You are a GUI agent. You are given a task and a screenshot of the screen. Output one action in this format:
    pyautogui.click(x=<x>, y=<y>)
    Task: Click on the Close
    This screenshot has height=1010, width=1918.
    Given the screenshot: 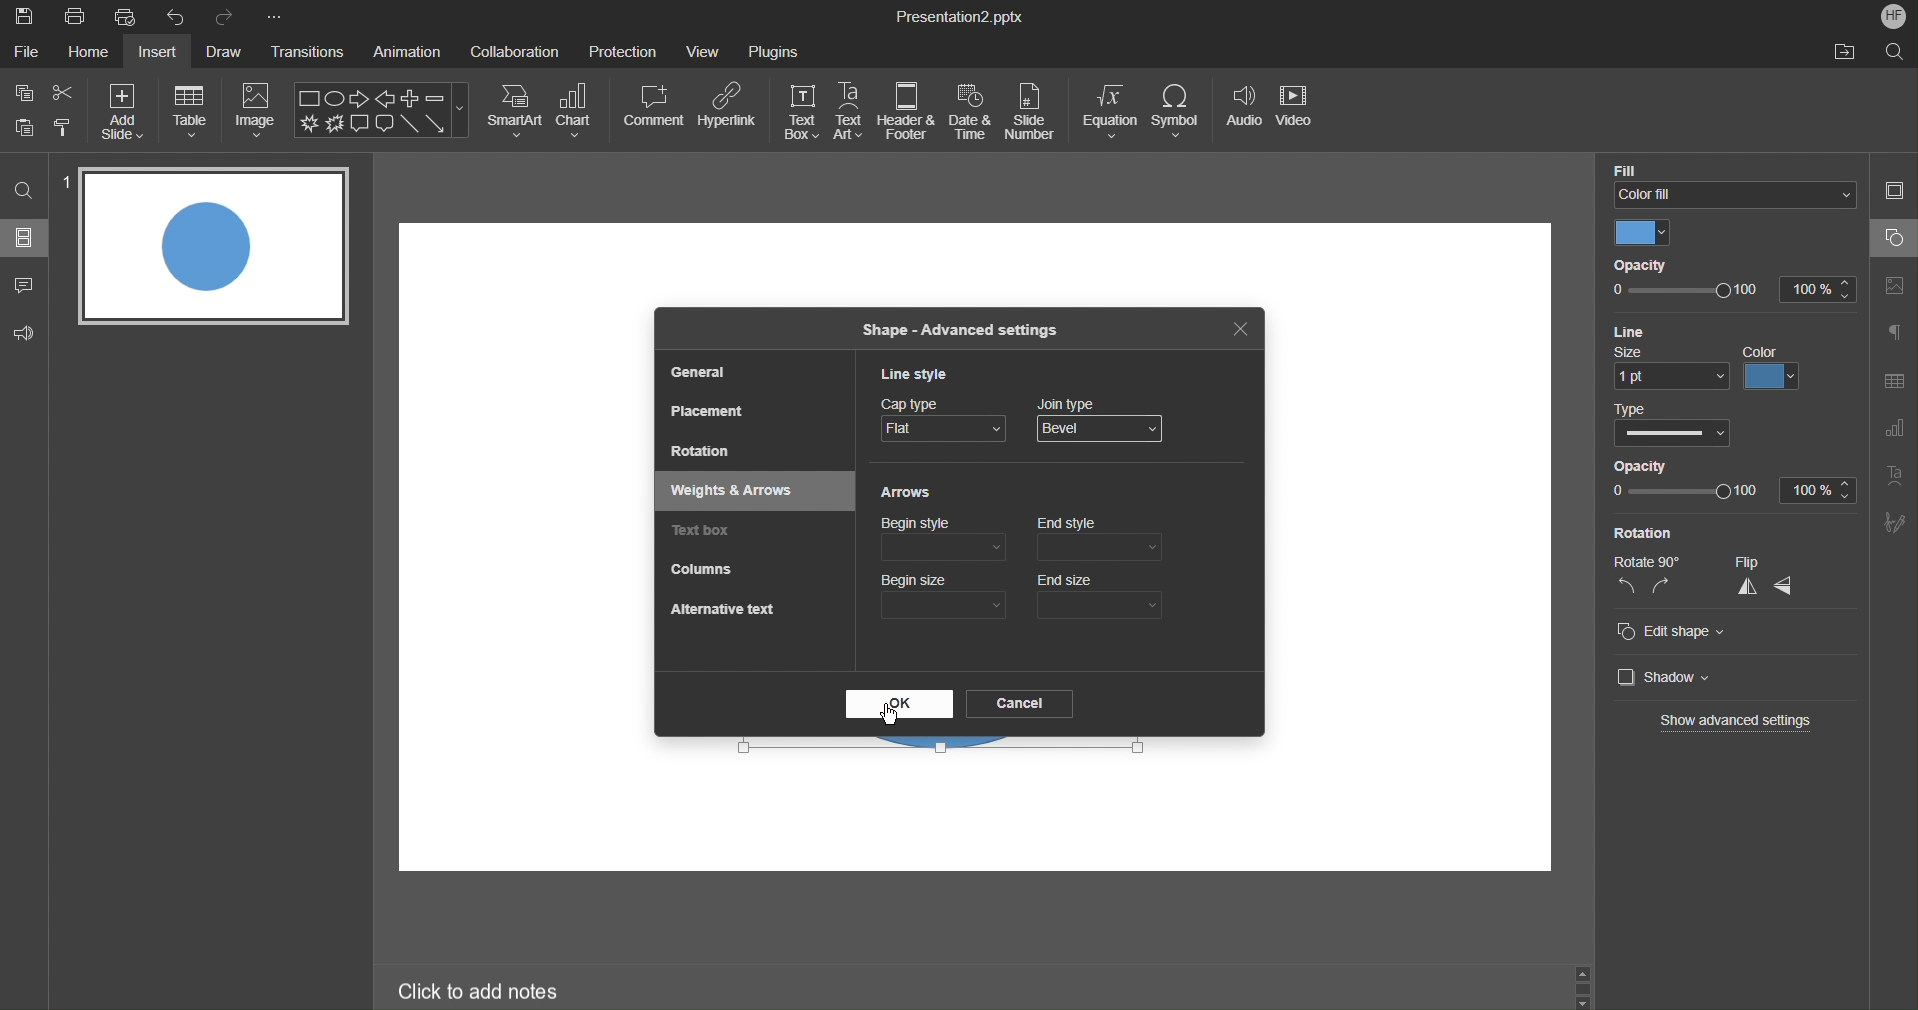 What is the action you would take?
    pyautogui.click(x=1240, y=333)
    